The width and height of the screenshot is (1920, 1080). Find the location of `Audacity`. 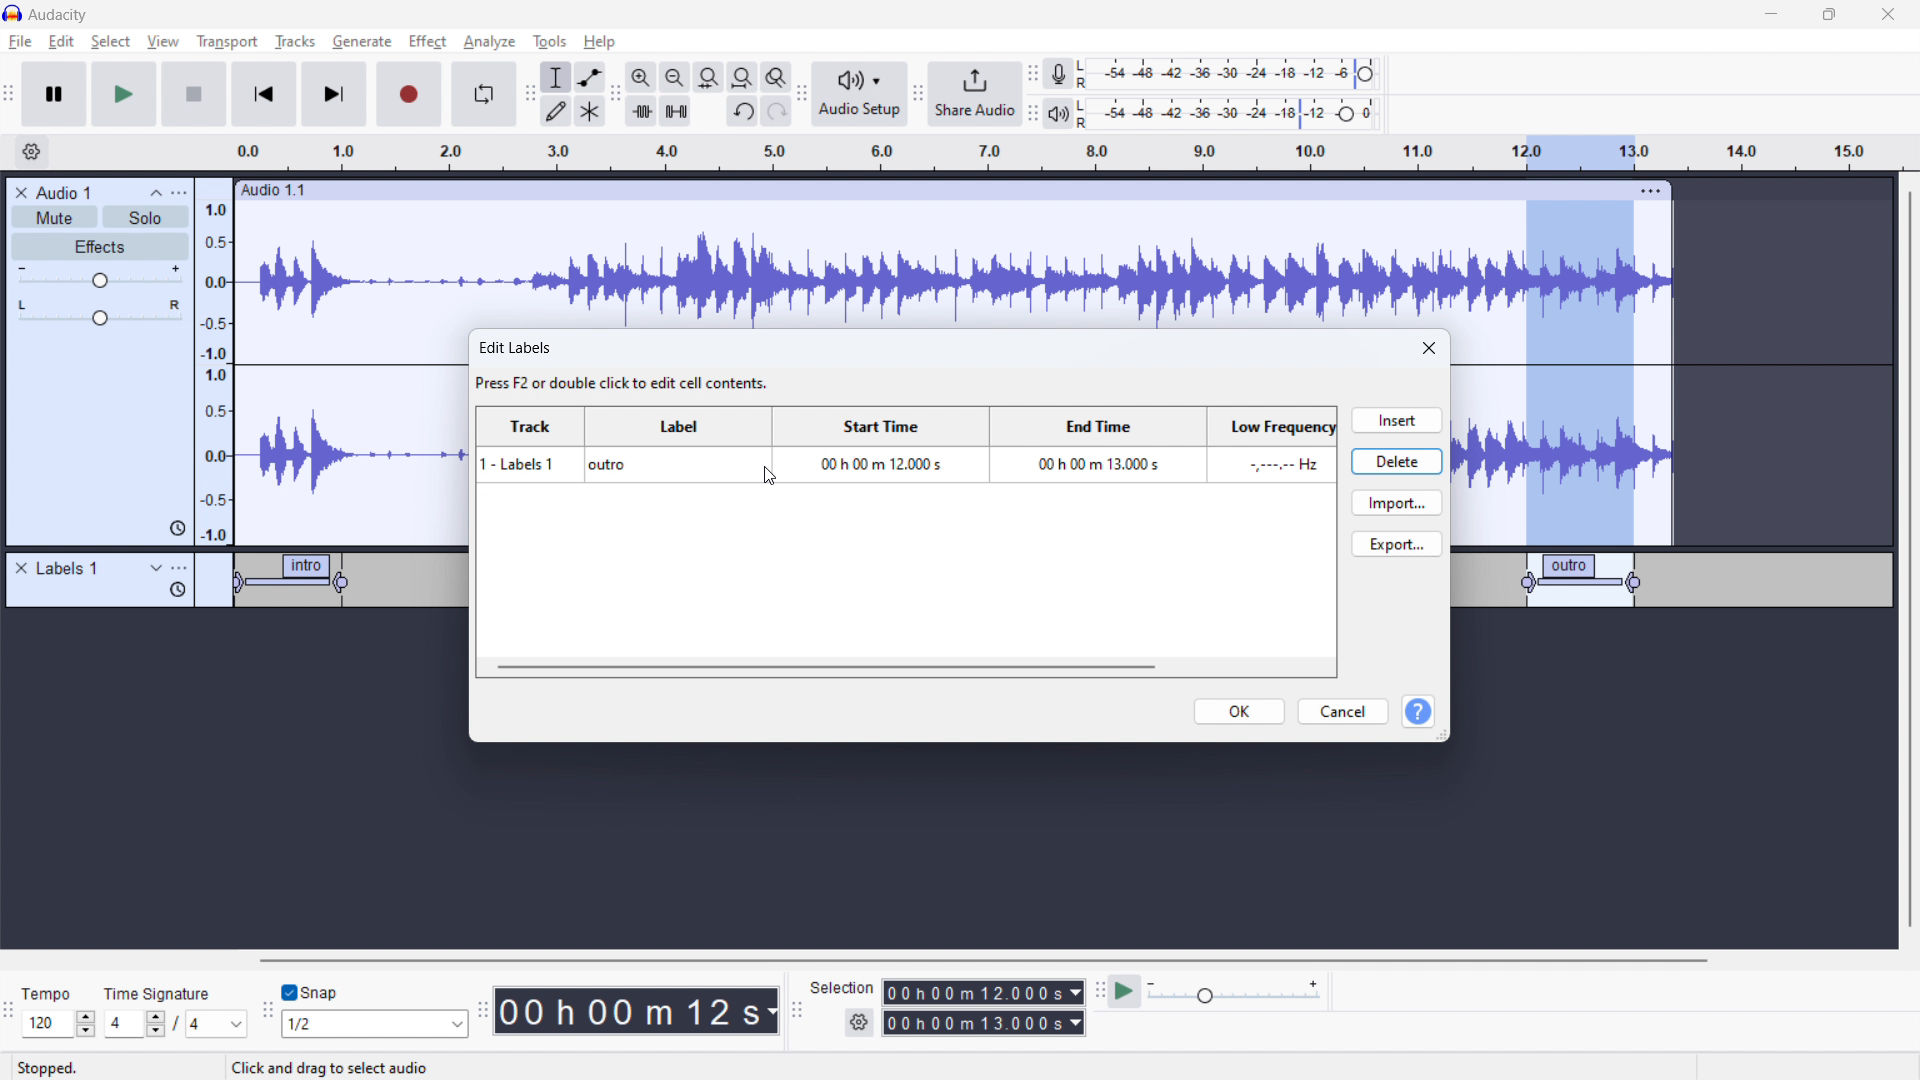

Audacity is located at coordinates (62, 15).